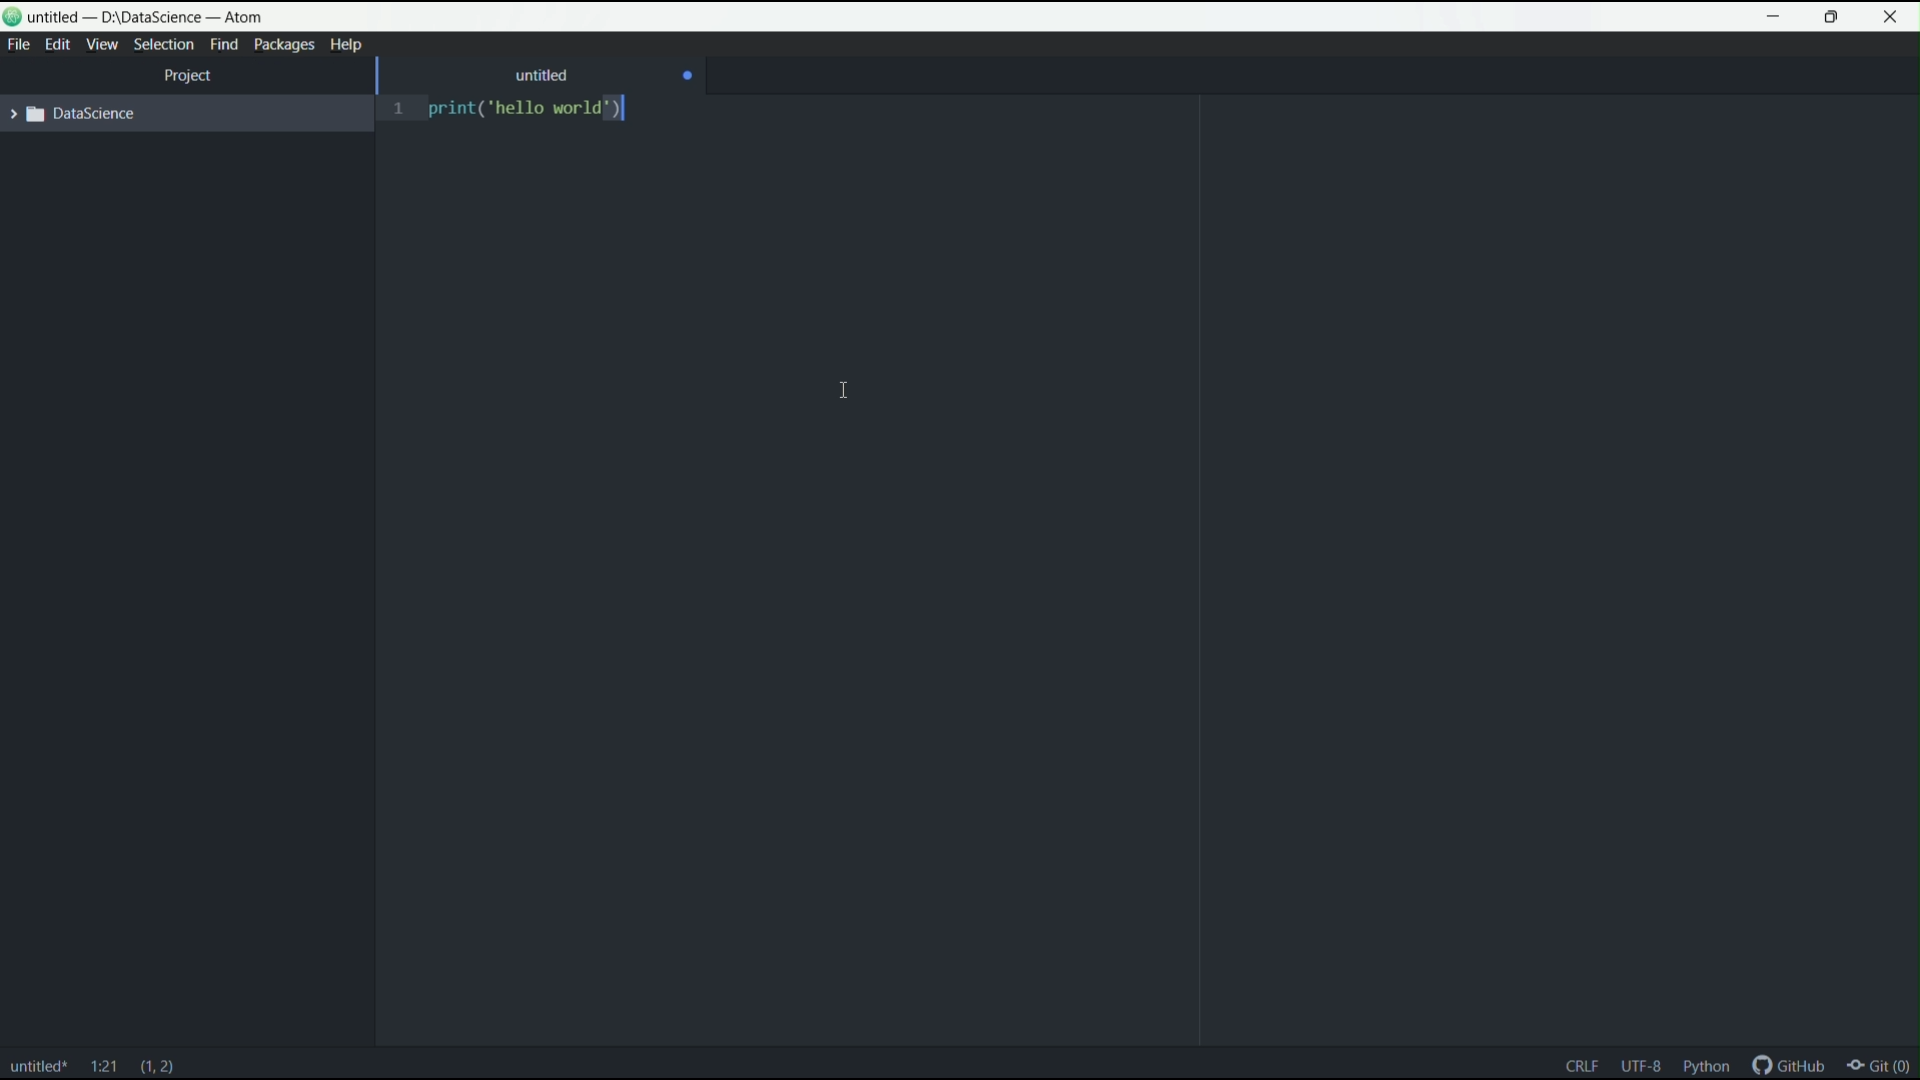 Image resolution: width=1920 pixels, height=1080 pixels. I want to click on git, so click(1884, 1068).